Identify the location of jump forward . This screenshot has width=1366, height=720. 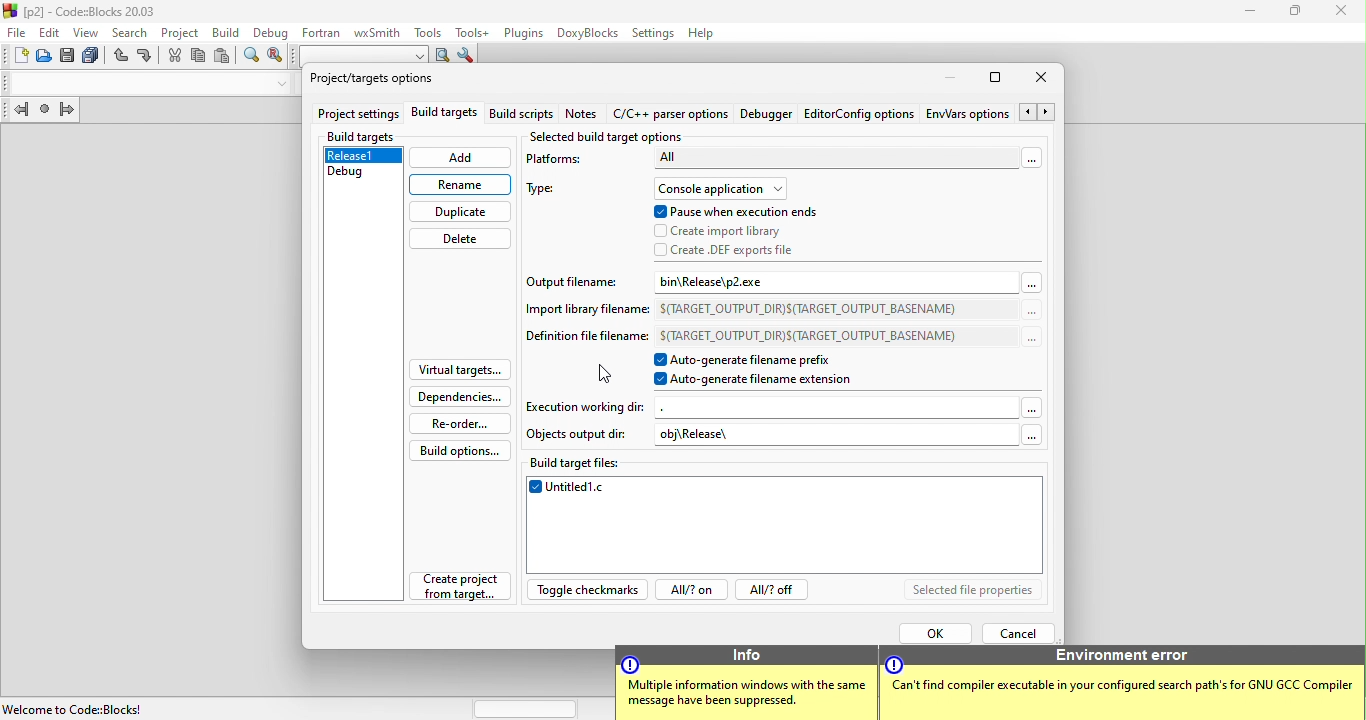
(67, 111).